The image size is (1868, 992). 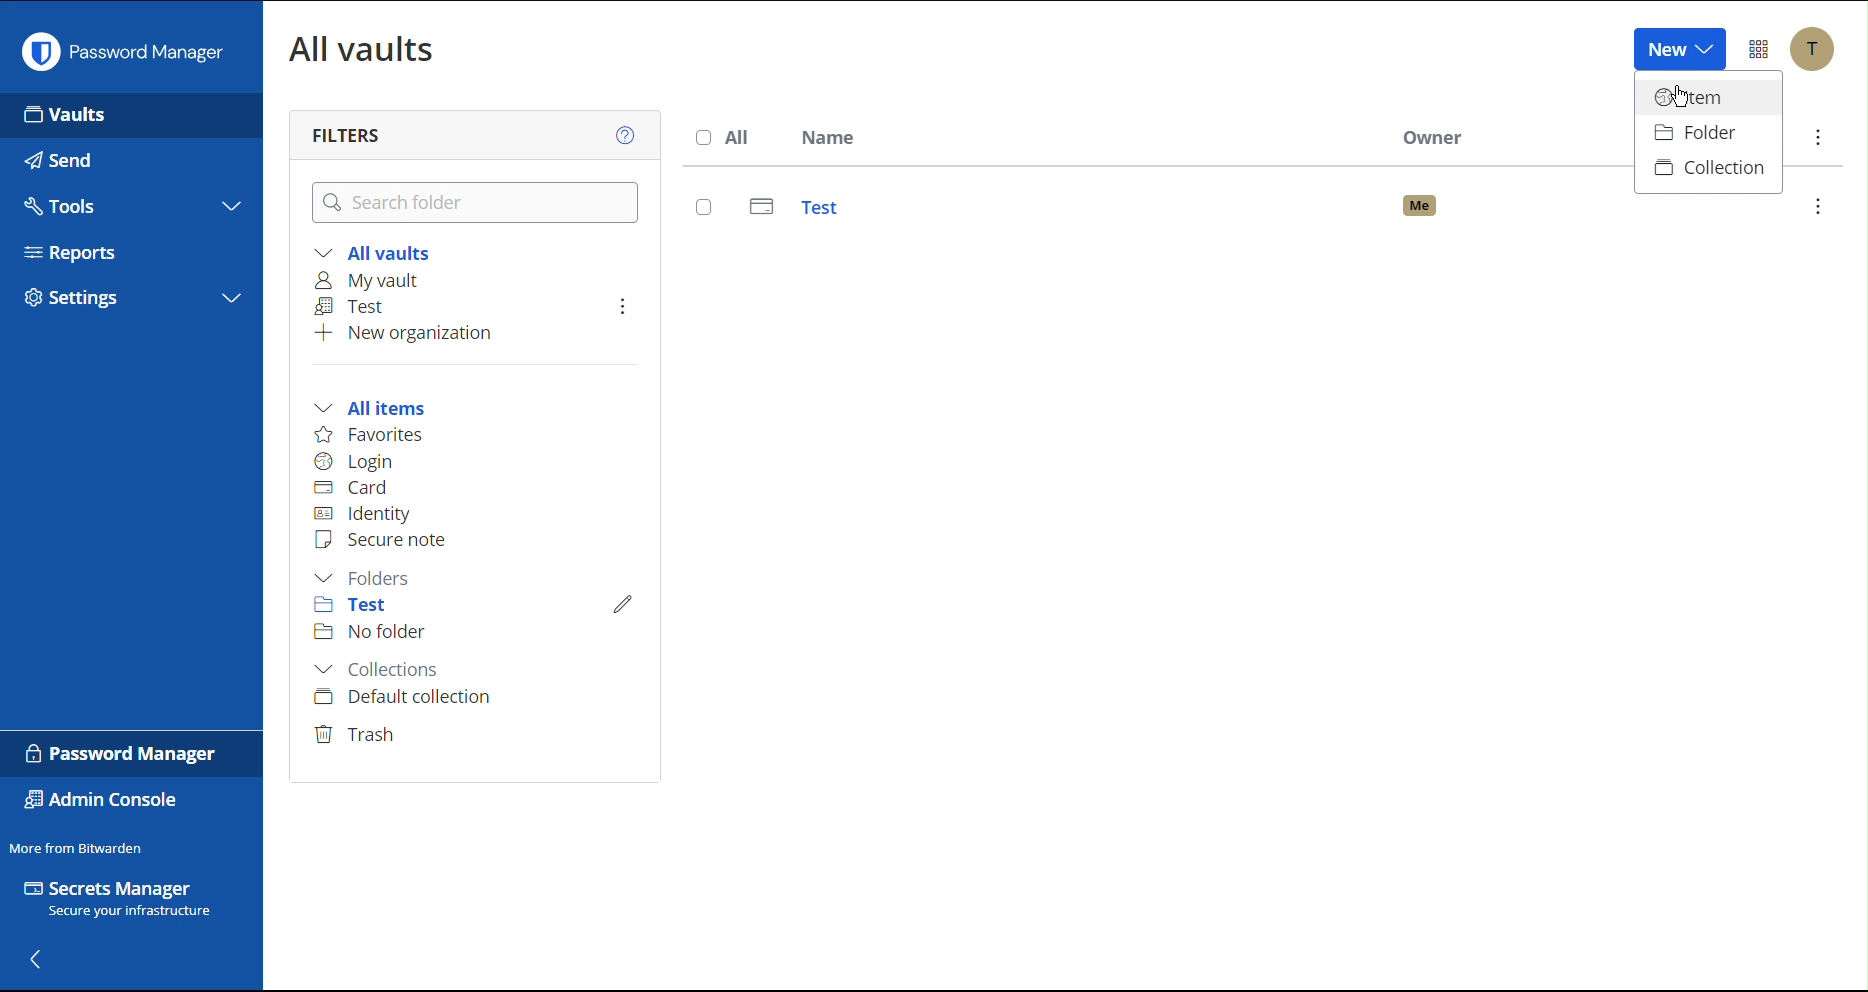 I want to click on Login, so click(x=354, y=459).